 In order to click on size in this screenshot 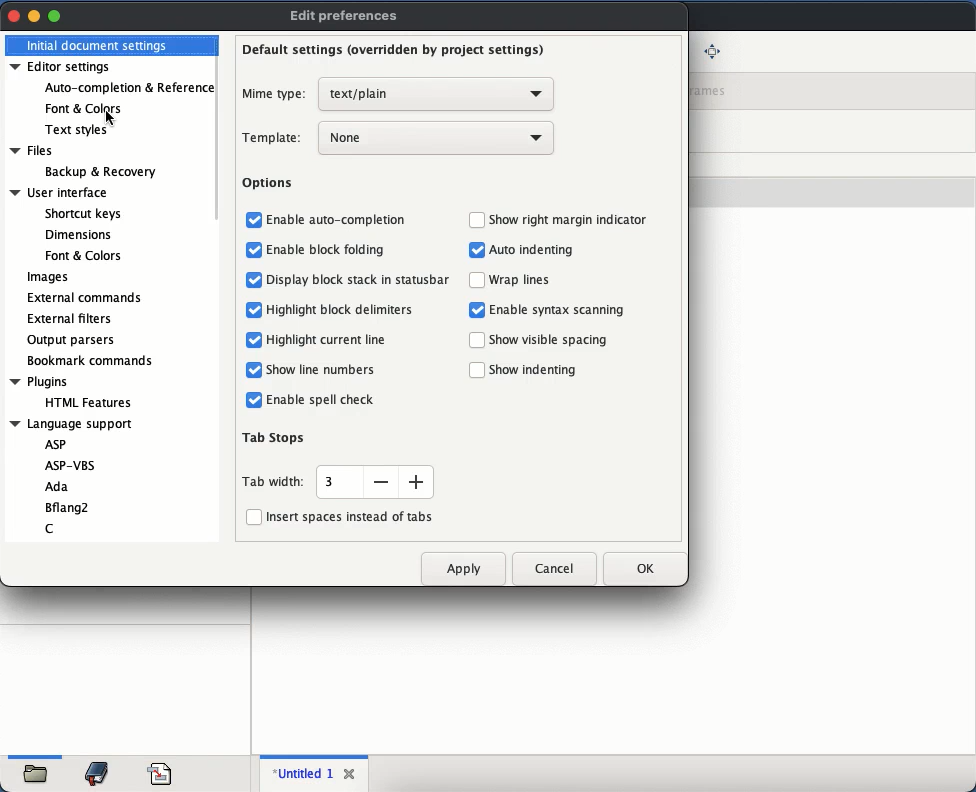, I will do `click(332, 481)`.